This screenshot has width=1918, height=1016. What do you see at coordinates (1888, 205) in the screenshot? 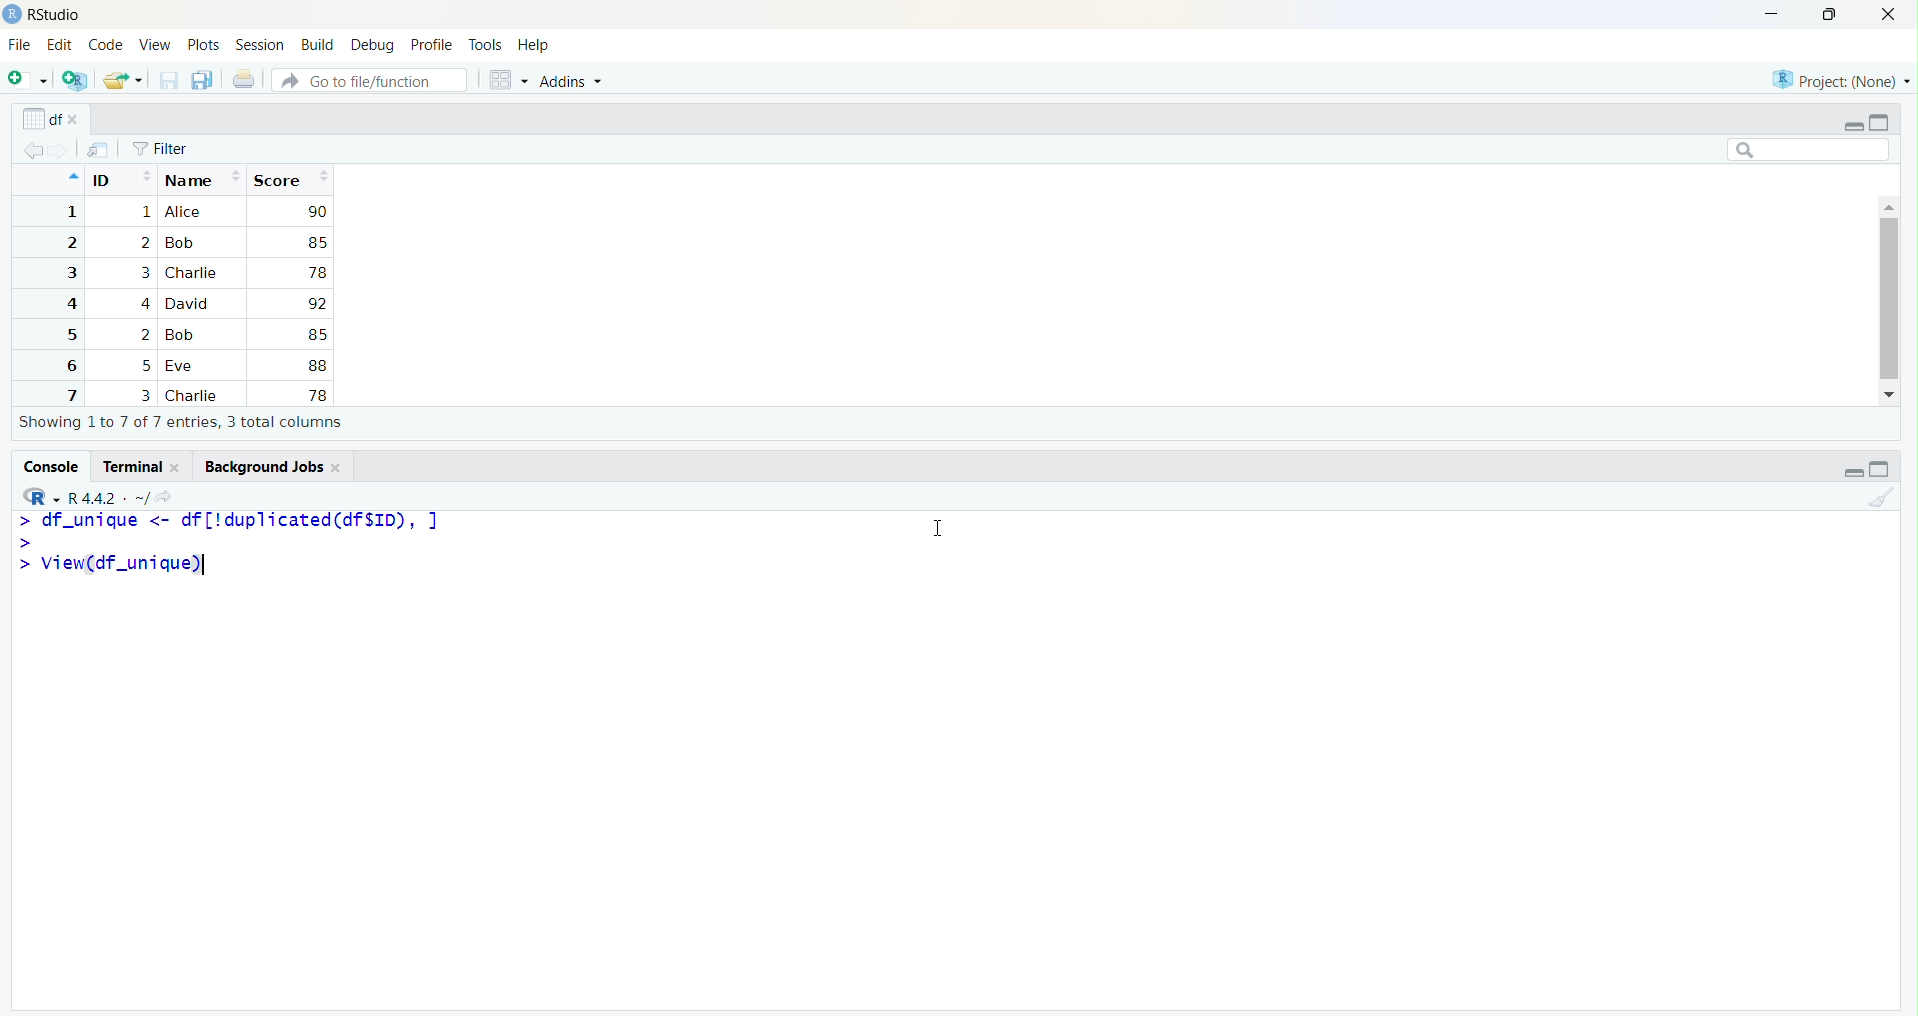
I see `scroll up` at bounding box center [1888, 205].